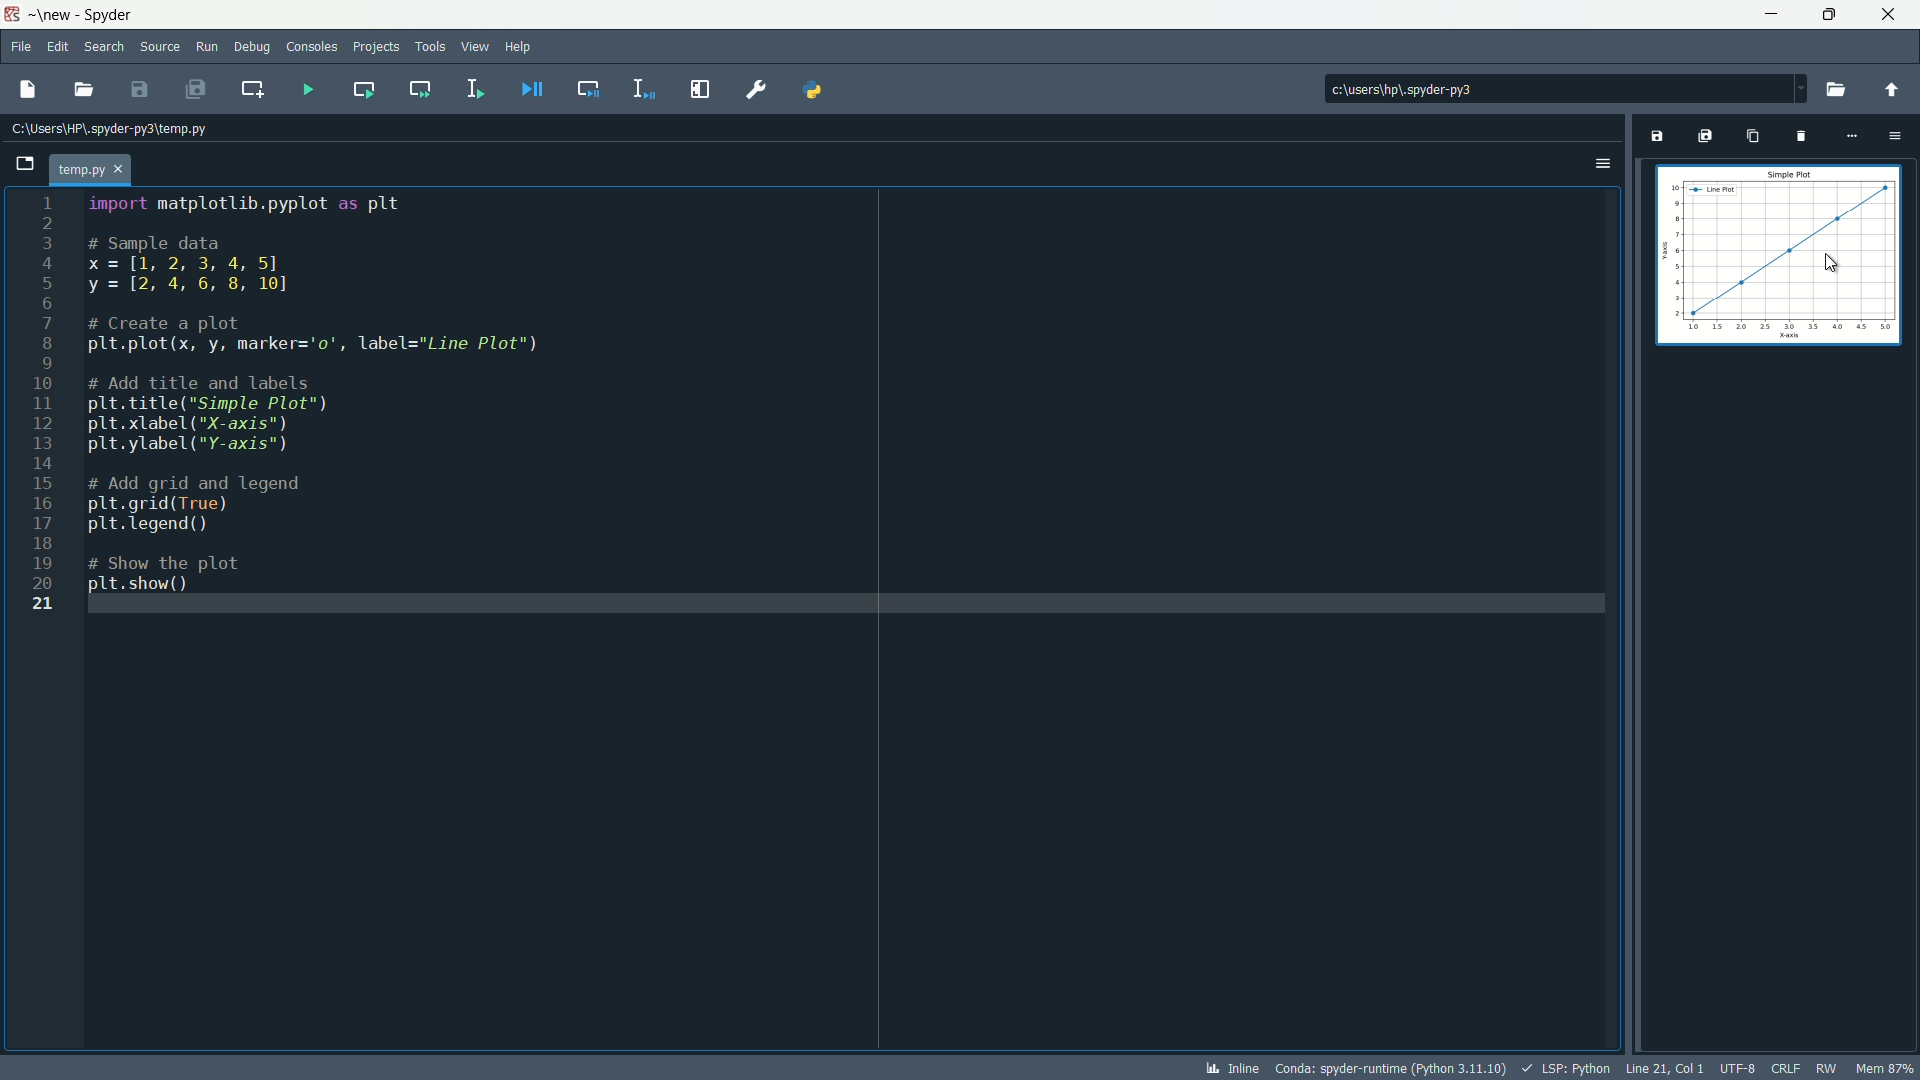 The width and height of the screenshot is (1920, 1080). What do you see at coordinates (104, 167) in the screenshot?
I see `file name` at bounding box center [104, 167].